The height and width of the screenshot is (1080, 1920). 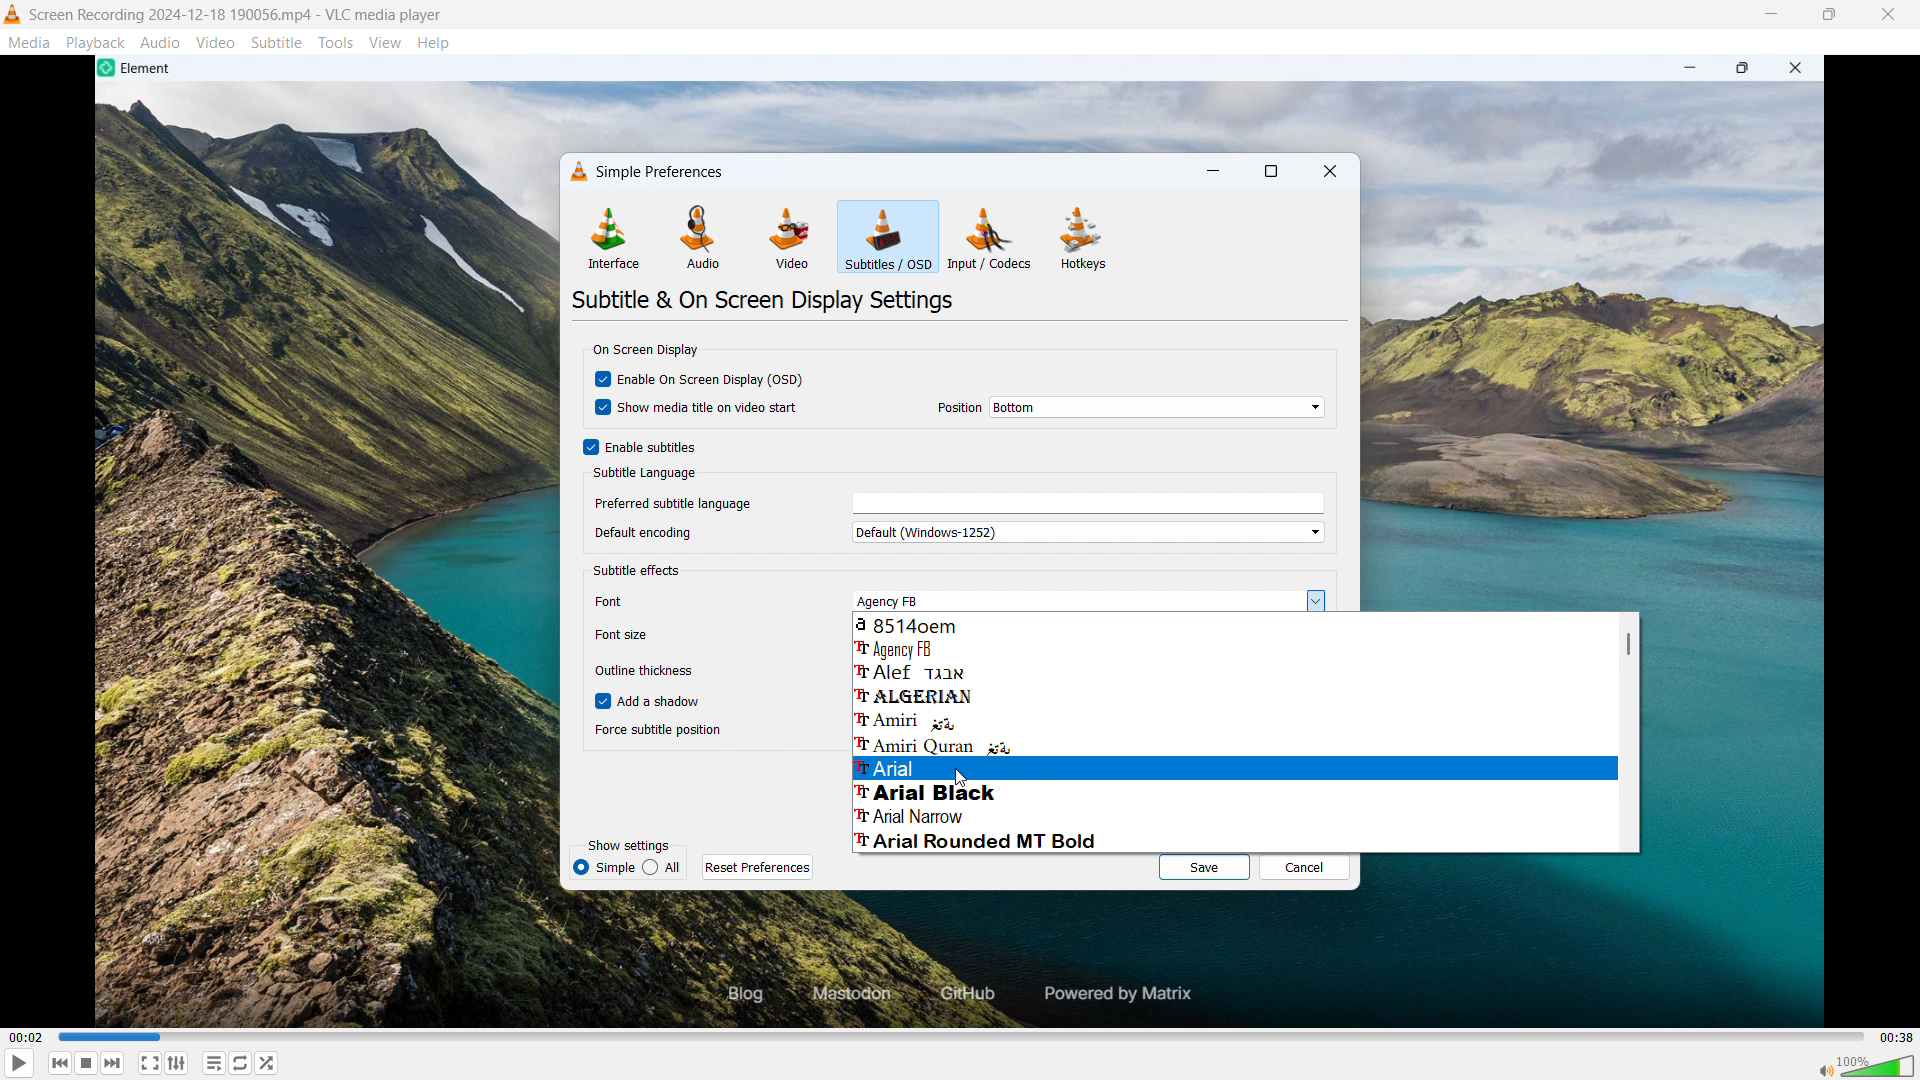 What do you see at coordinates (644, 349) in the screenshot?
I see `on screen display` at bounding box center [644, 349].